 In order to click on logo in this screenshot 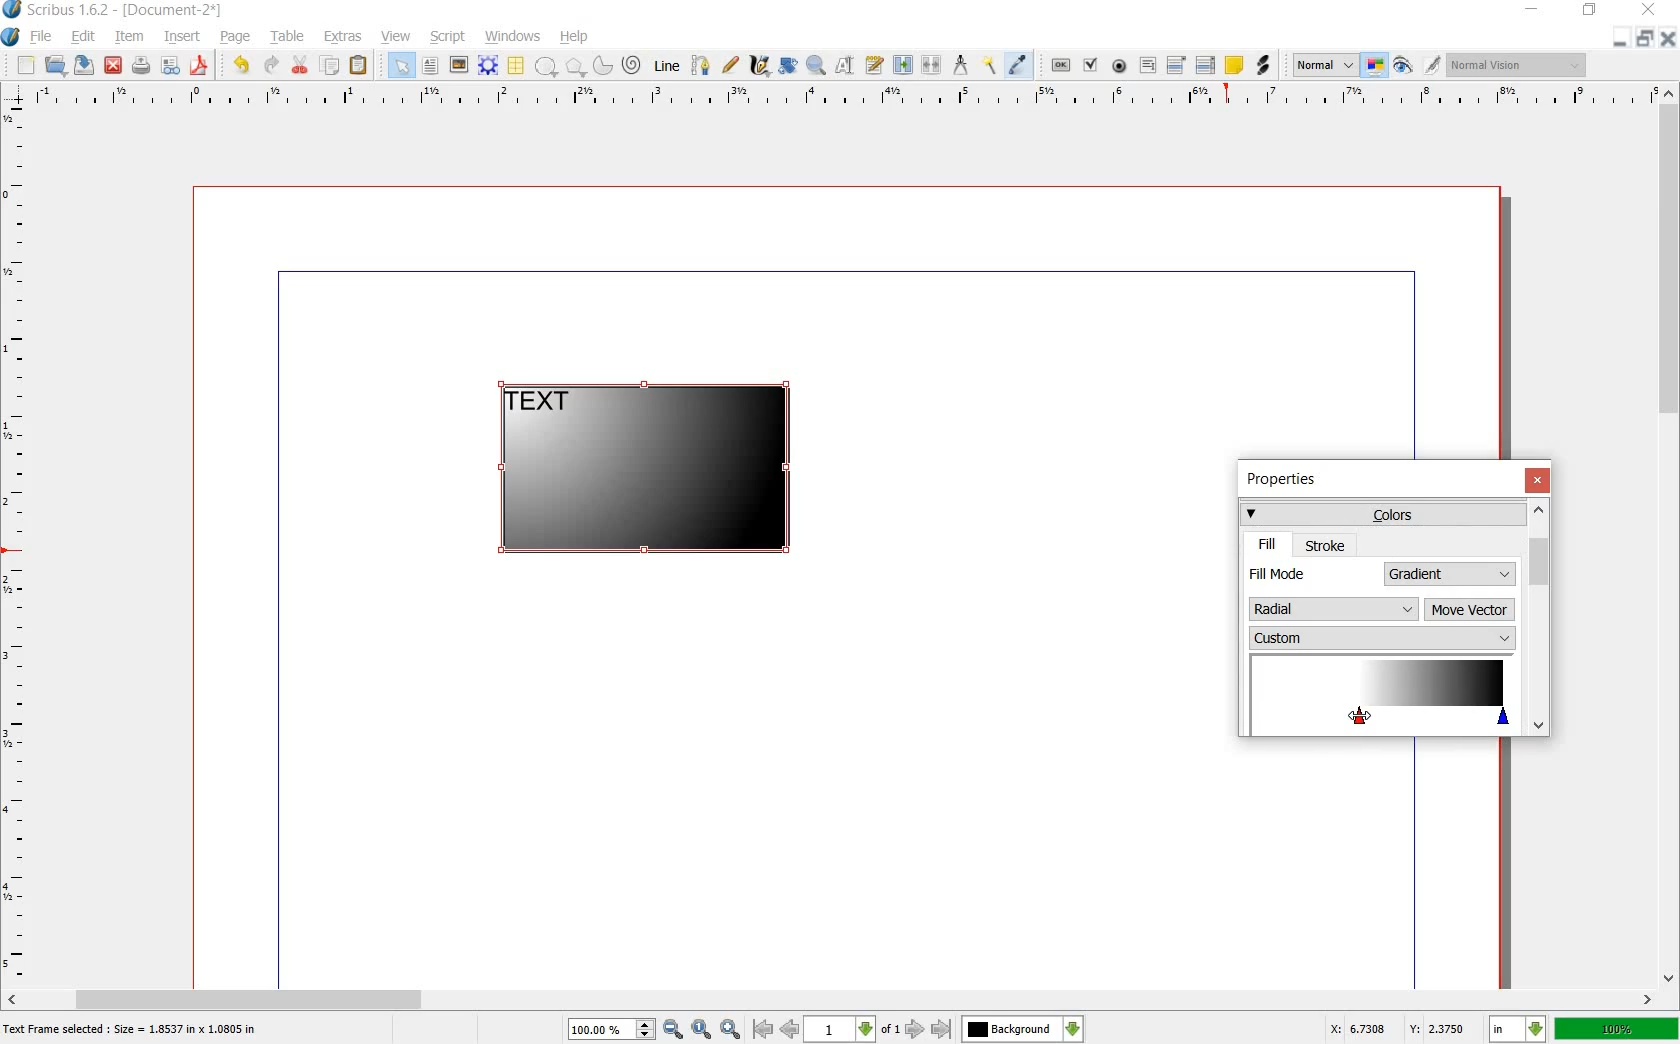, I will do `click(13, 11)`.